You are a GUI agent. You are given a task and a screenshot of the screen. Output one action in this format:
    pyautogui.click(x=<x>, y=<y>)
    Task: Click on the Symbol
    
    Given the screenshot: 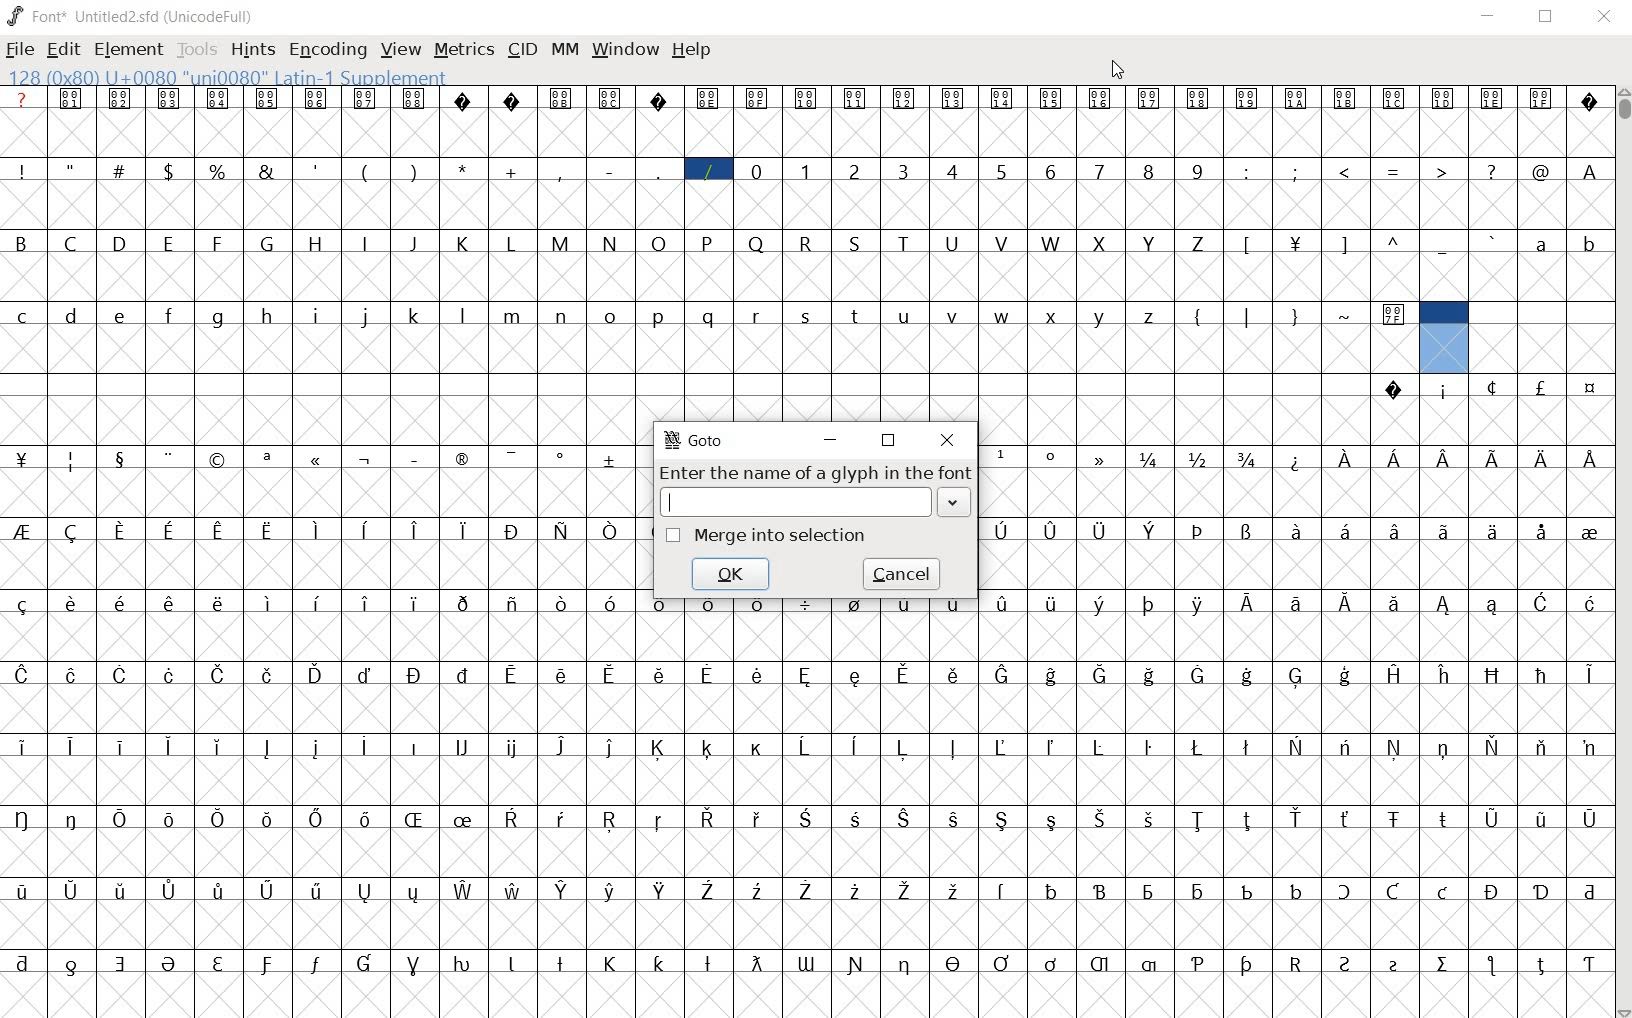 What is the action you would take?
    pyautogui.click(x=1494, y=457)
    